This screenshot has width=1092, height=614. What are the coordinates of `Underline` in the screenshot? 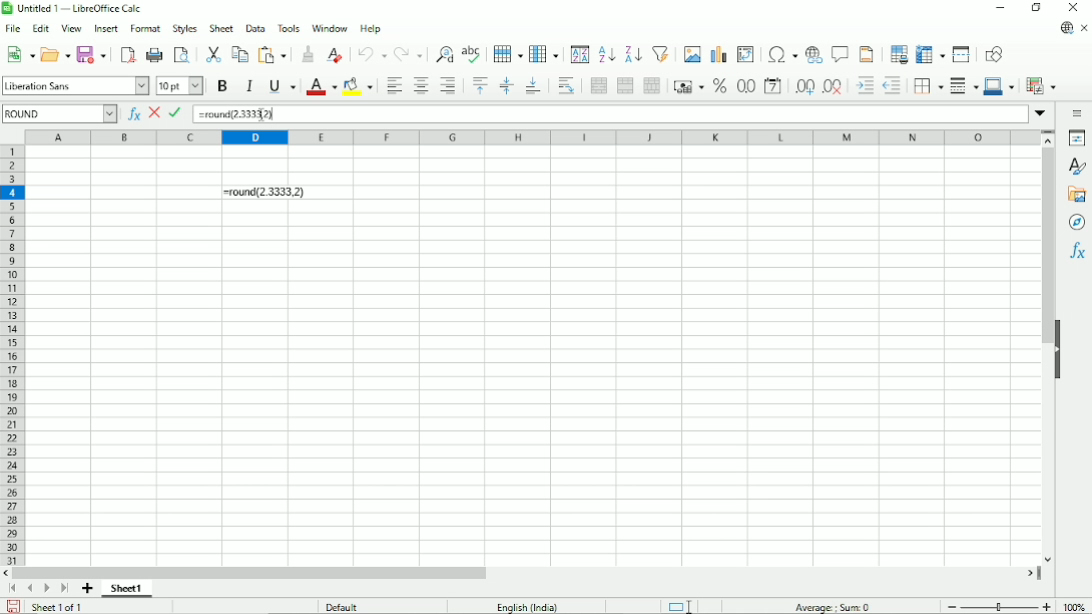 It's located at (283, 86).